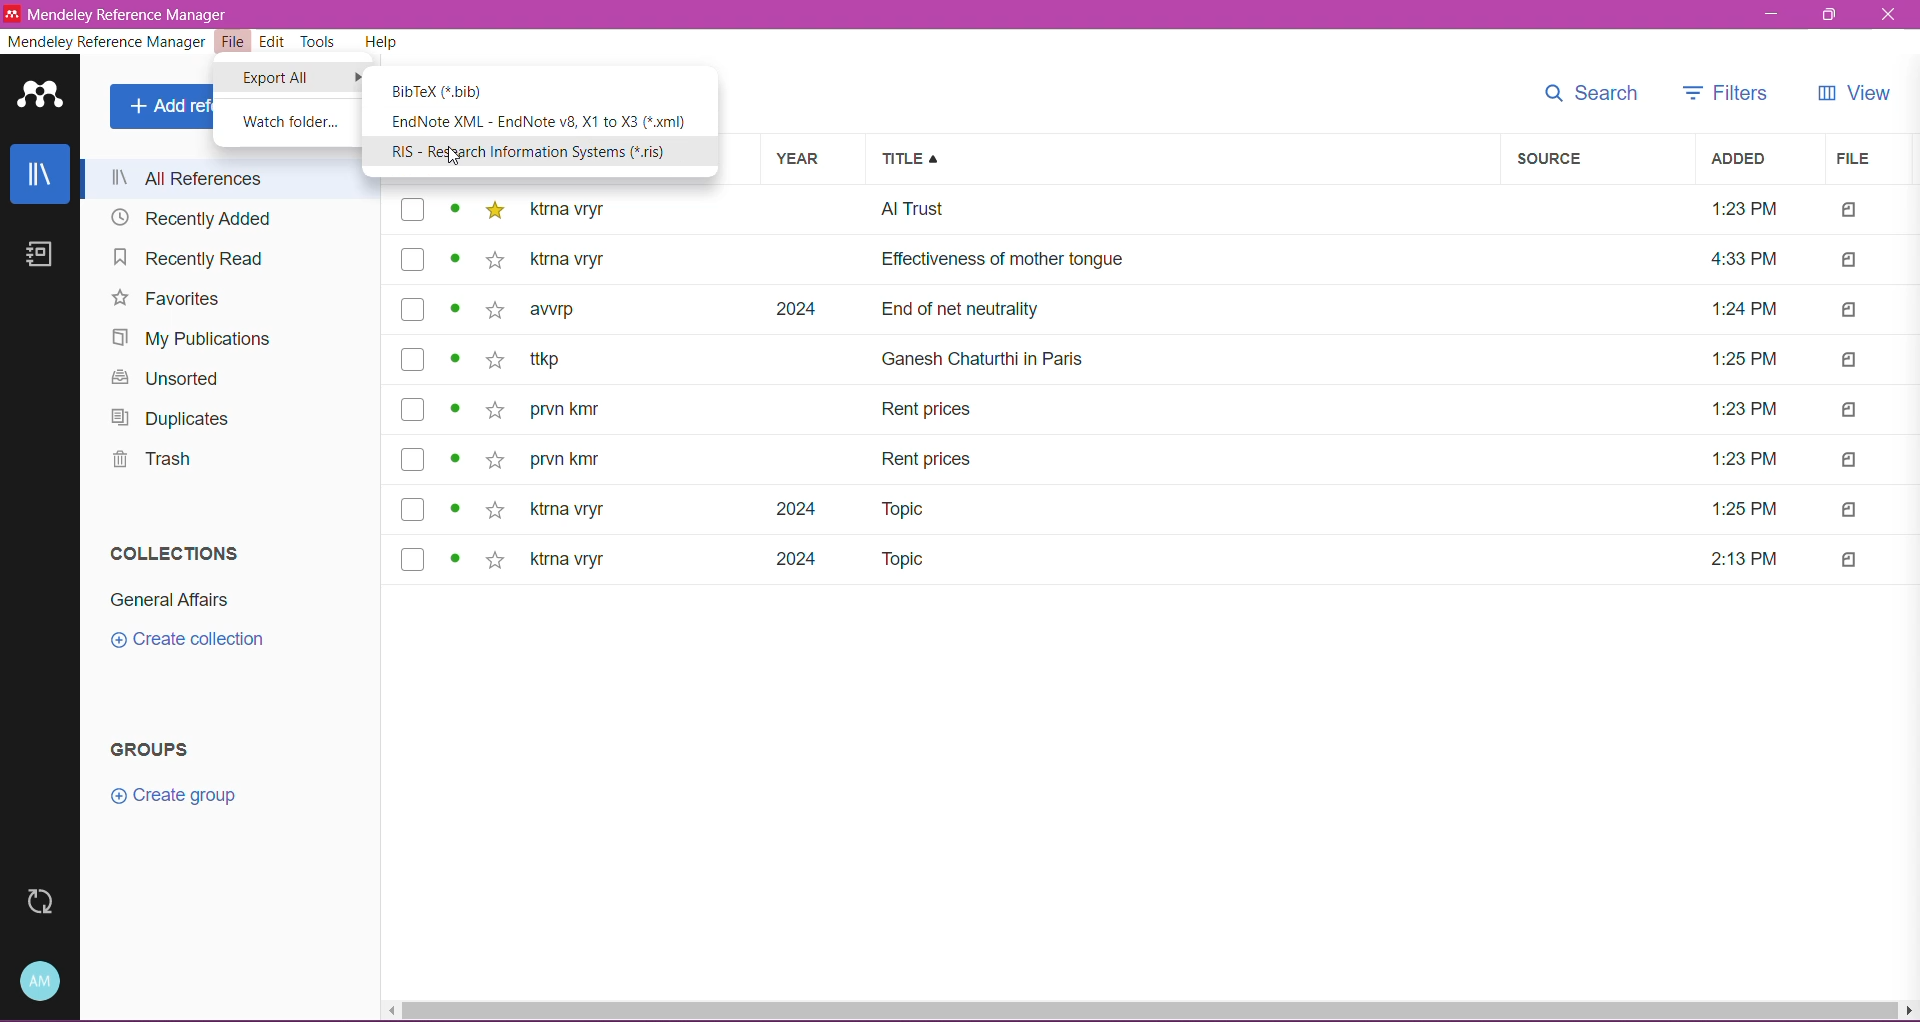 The height and width of the screenshot is (1022, 1920). What do you see at coordinates (231, 179) in the screenshot?
I see `All References` at bounding box center [231, 179].